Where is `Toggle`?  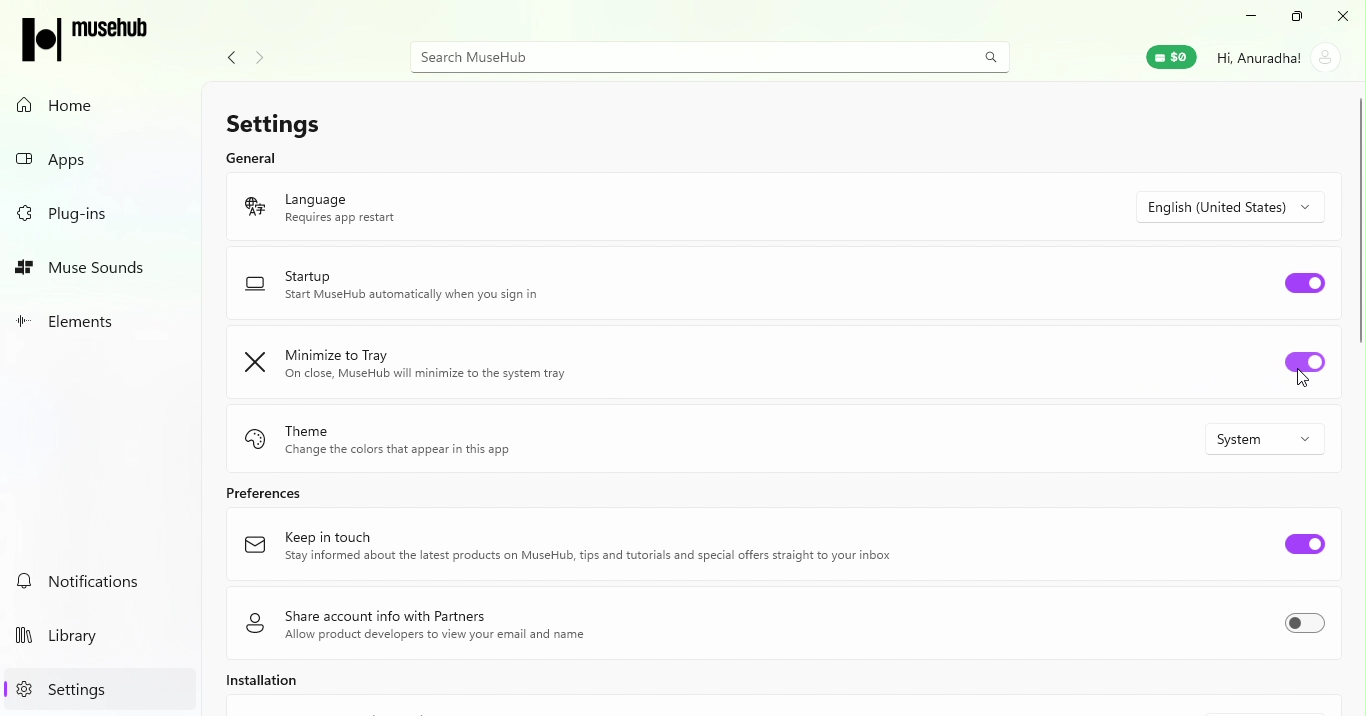
Toggle is located at coordinates (1299, 284).